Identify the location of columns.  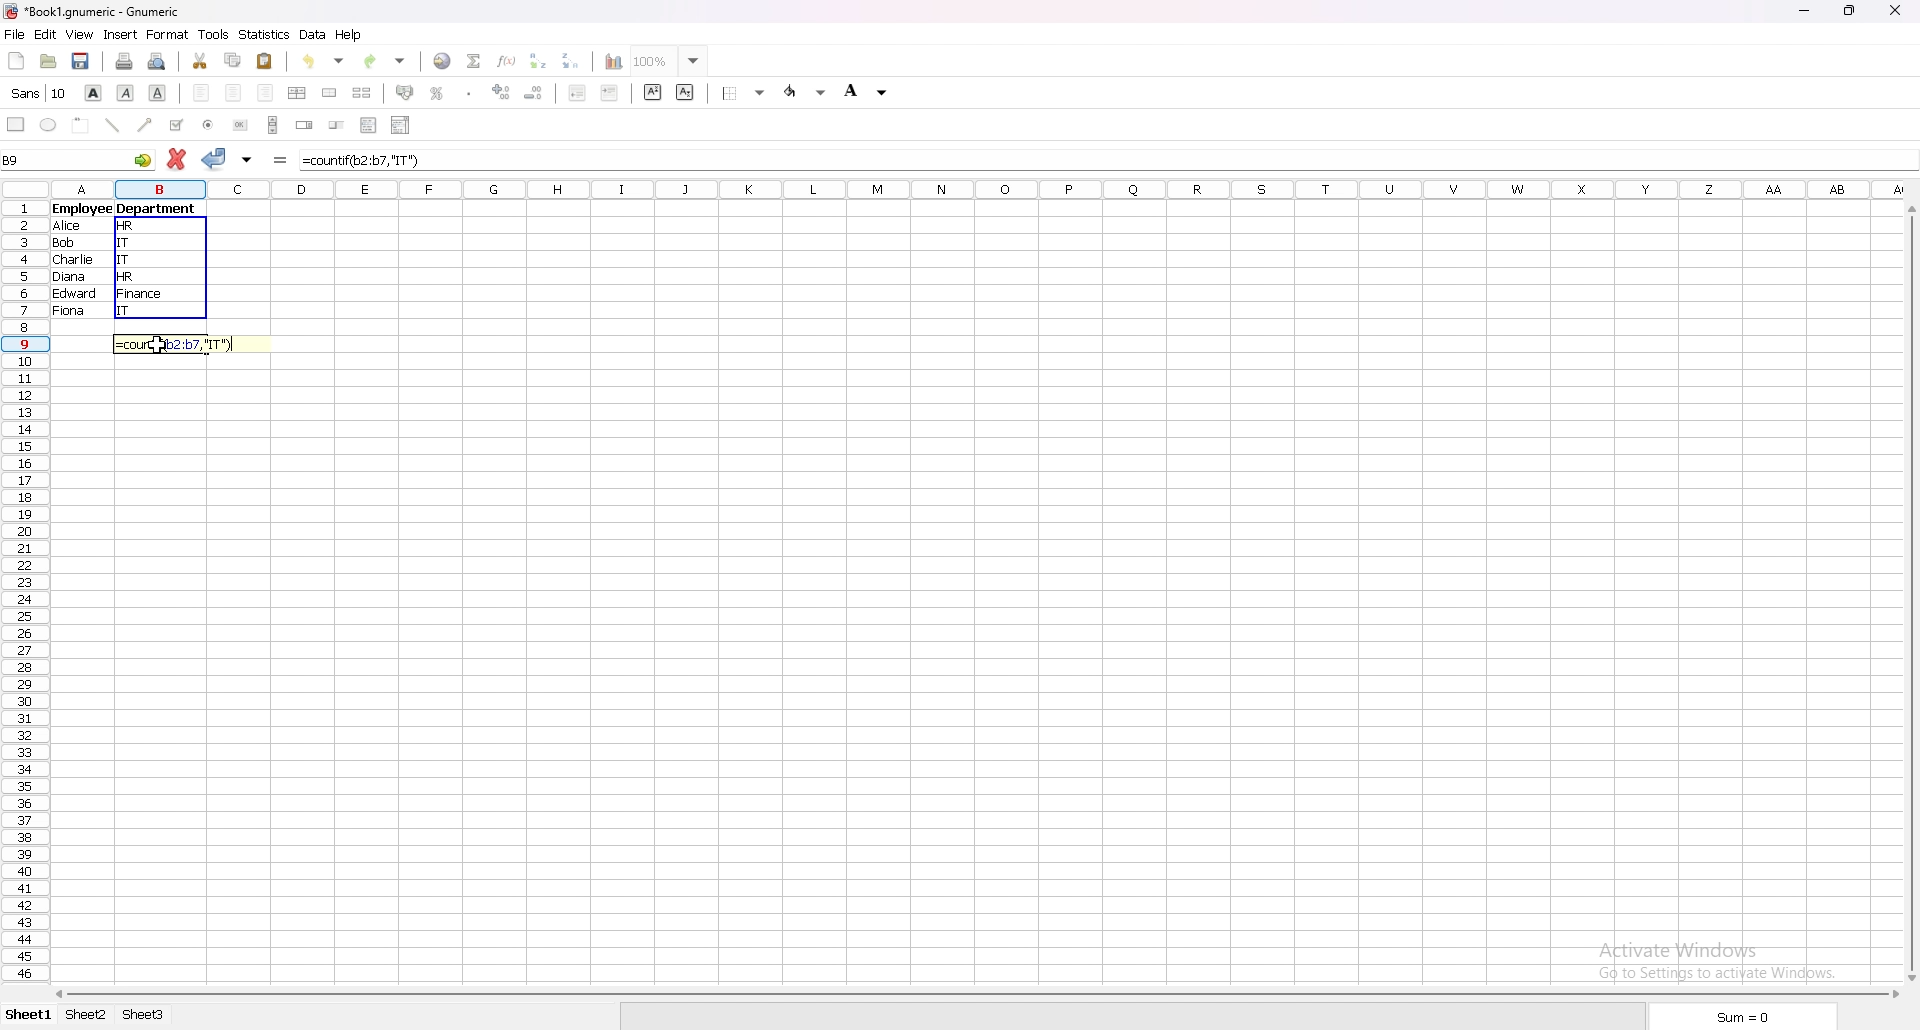
(983, 188).